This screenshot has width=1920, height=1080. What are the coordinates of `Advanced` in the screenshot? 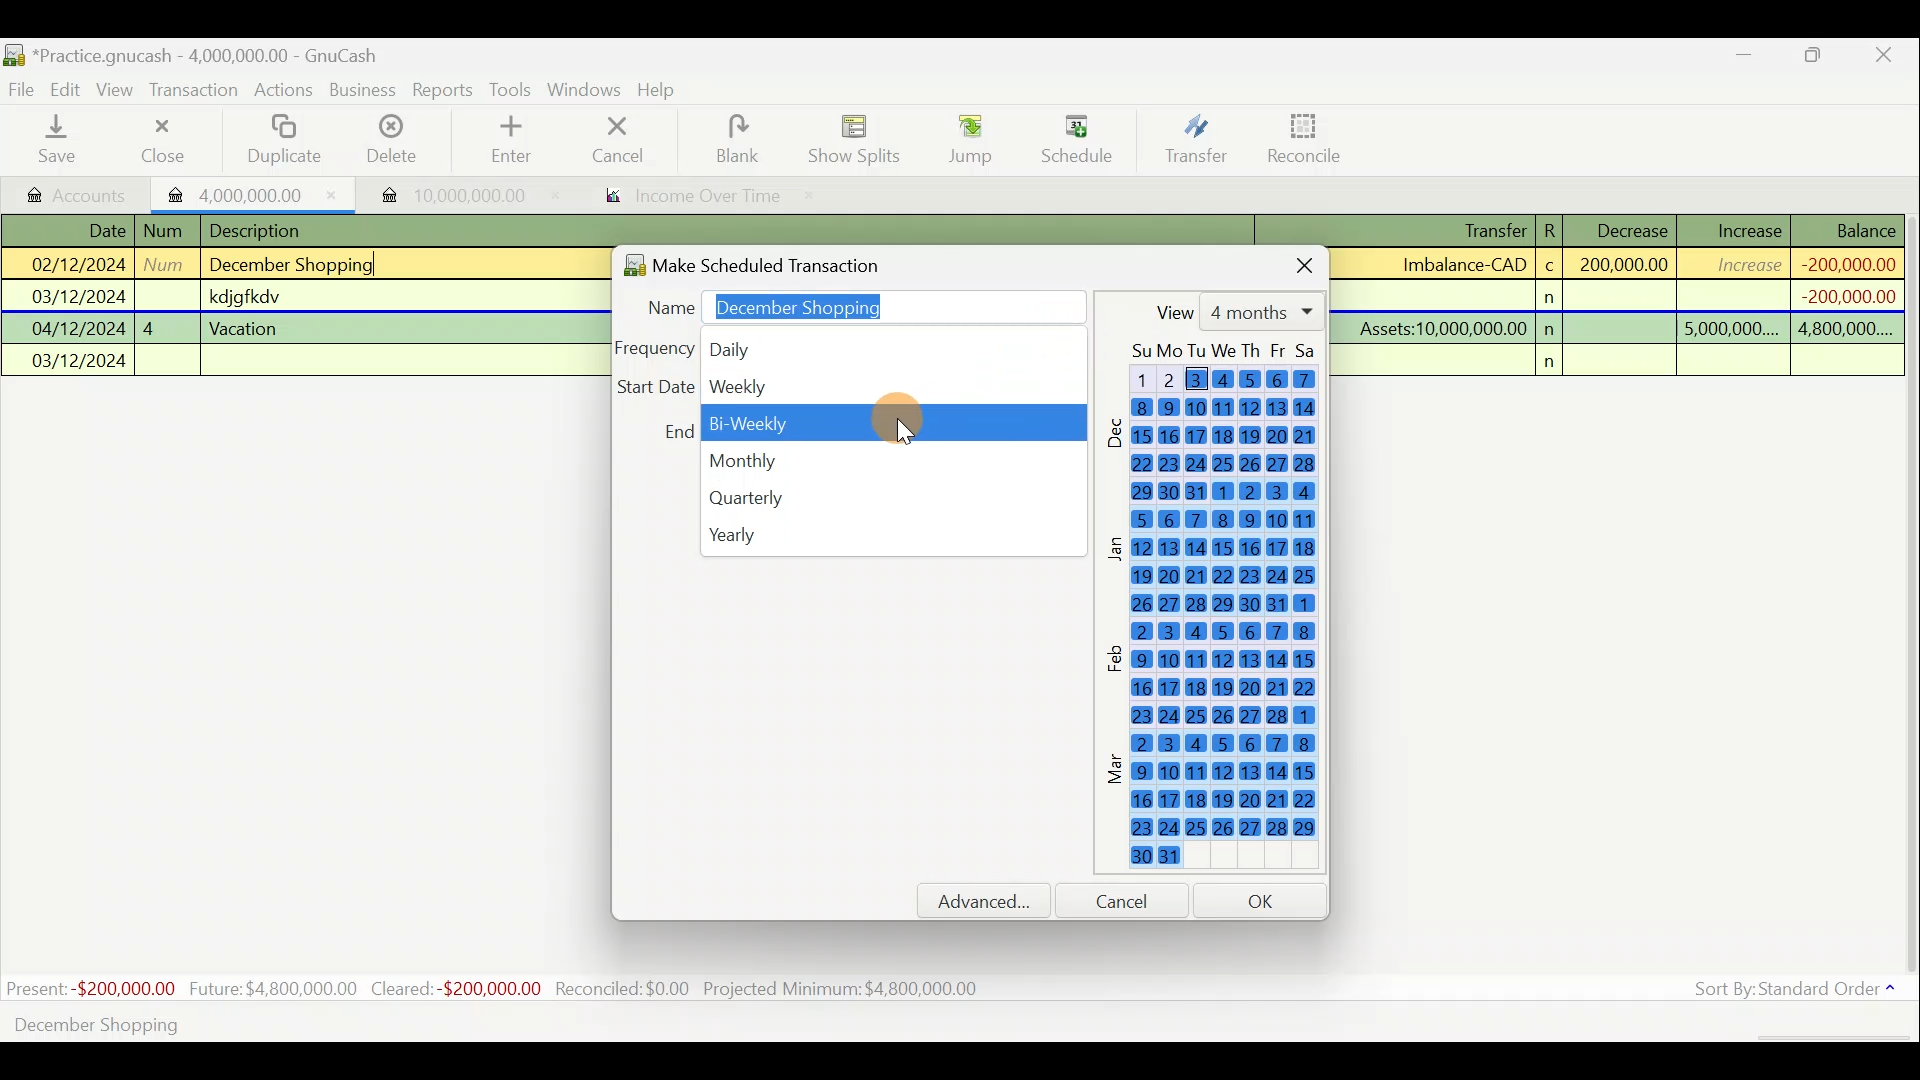 It's located at (993, 901).